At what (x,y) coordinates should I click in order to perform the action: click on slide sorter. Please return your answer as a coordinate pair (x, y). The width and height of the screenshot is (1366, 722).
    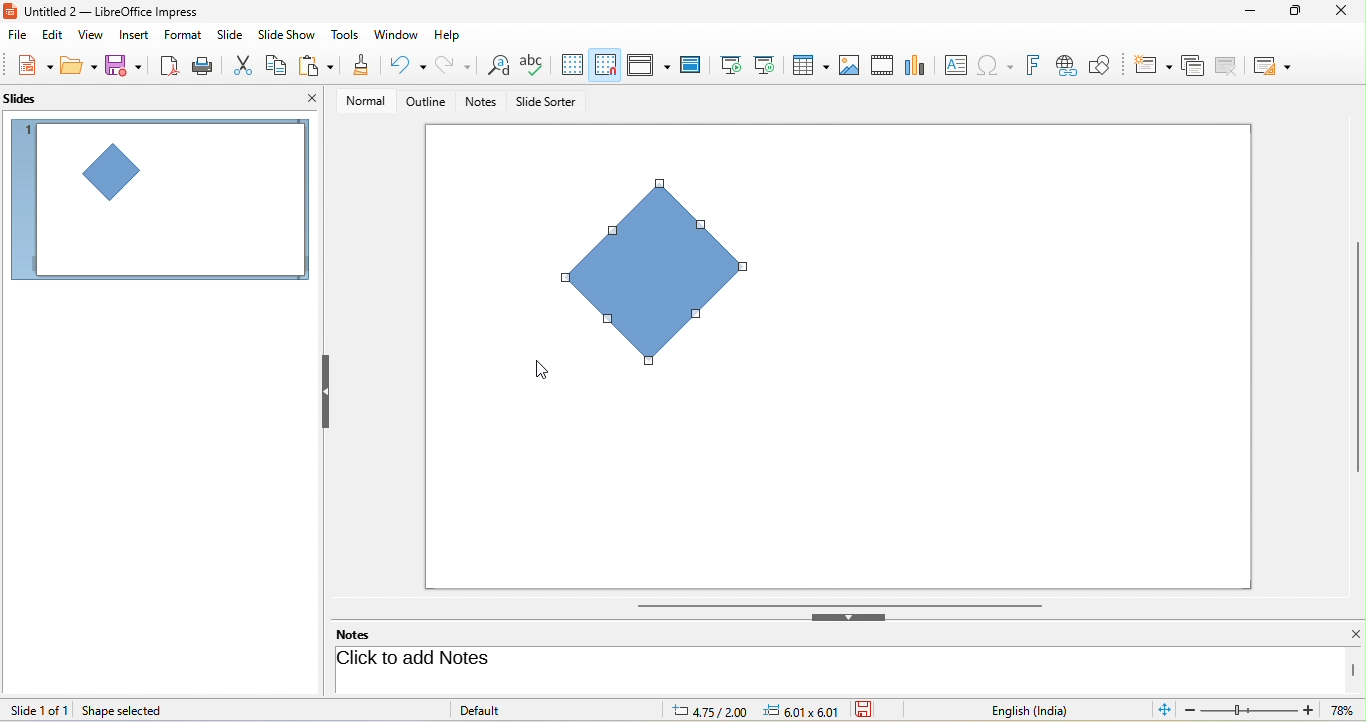
    Looking at the image, I should click on (546, 103).